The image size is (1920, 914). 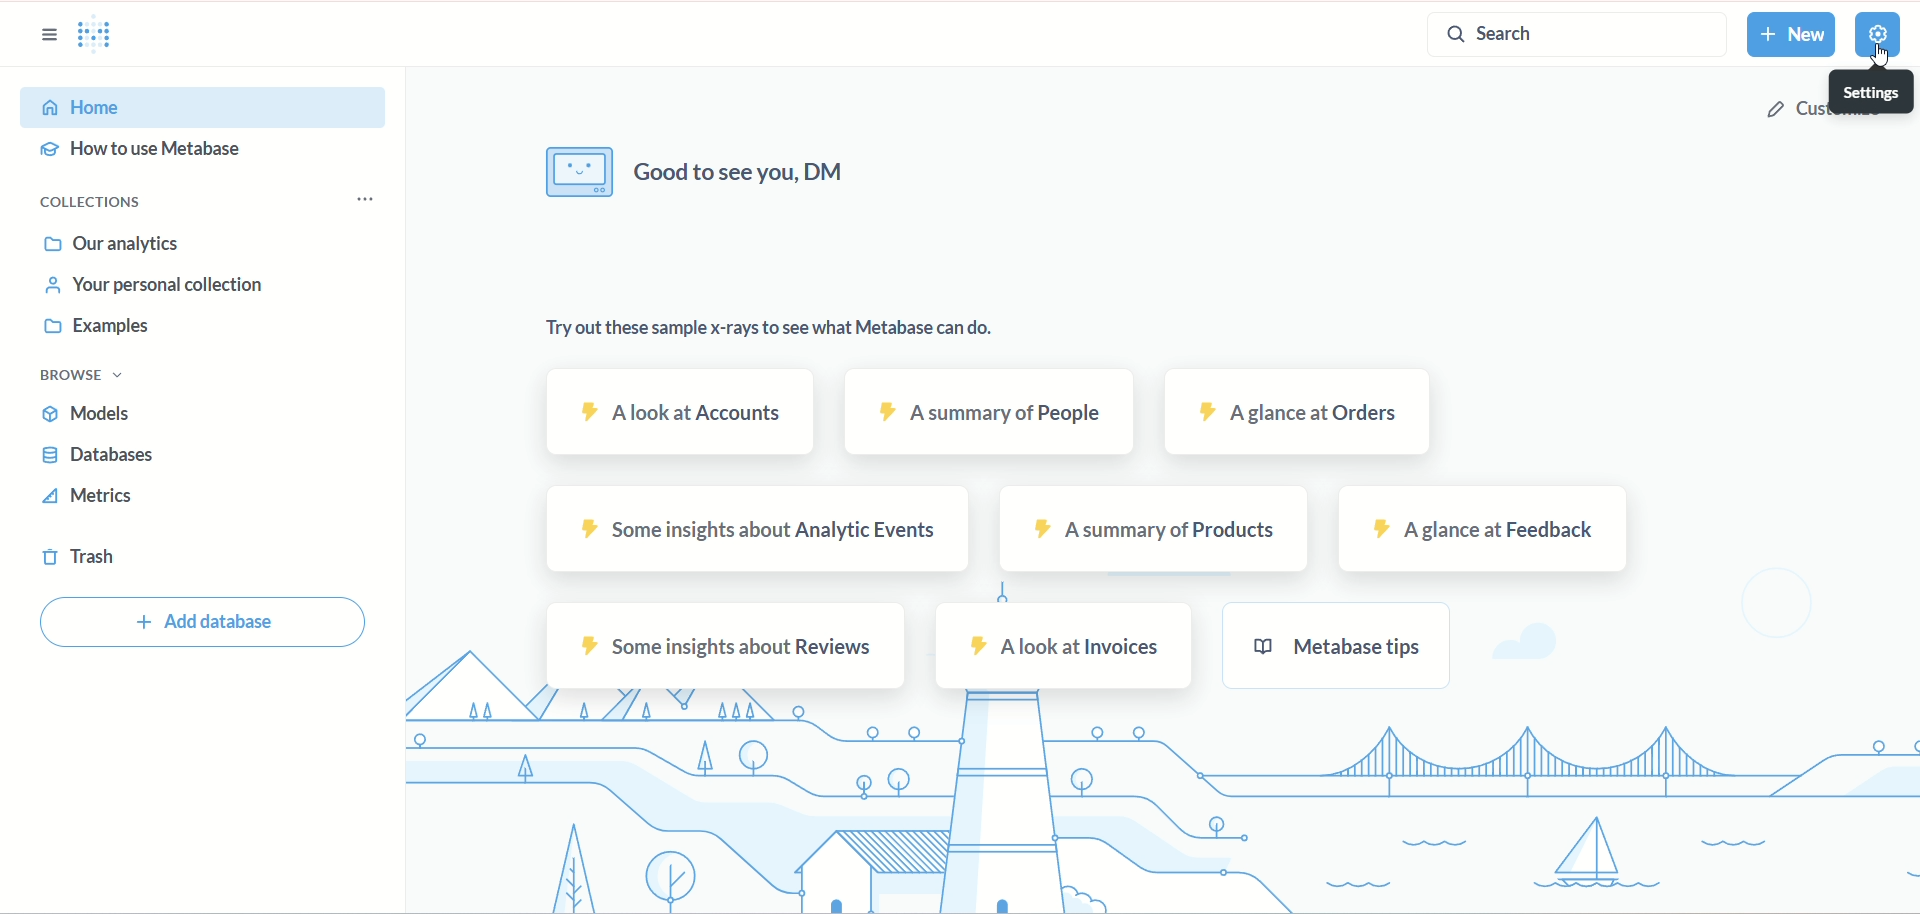 I want to click on some insight about reviews, so click(x=729, y=647).